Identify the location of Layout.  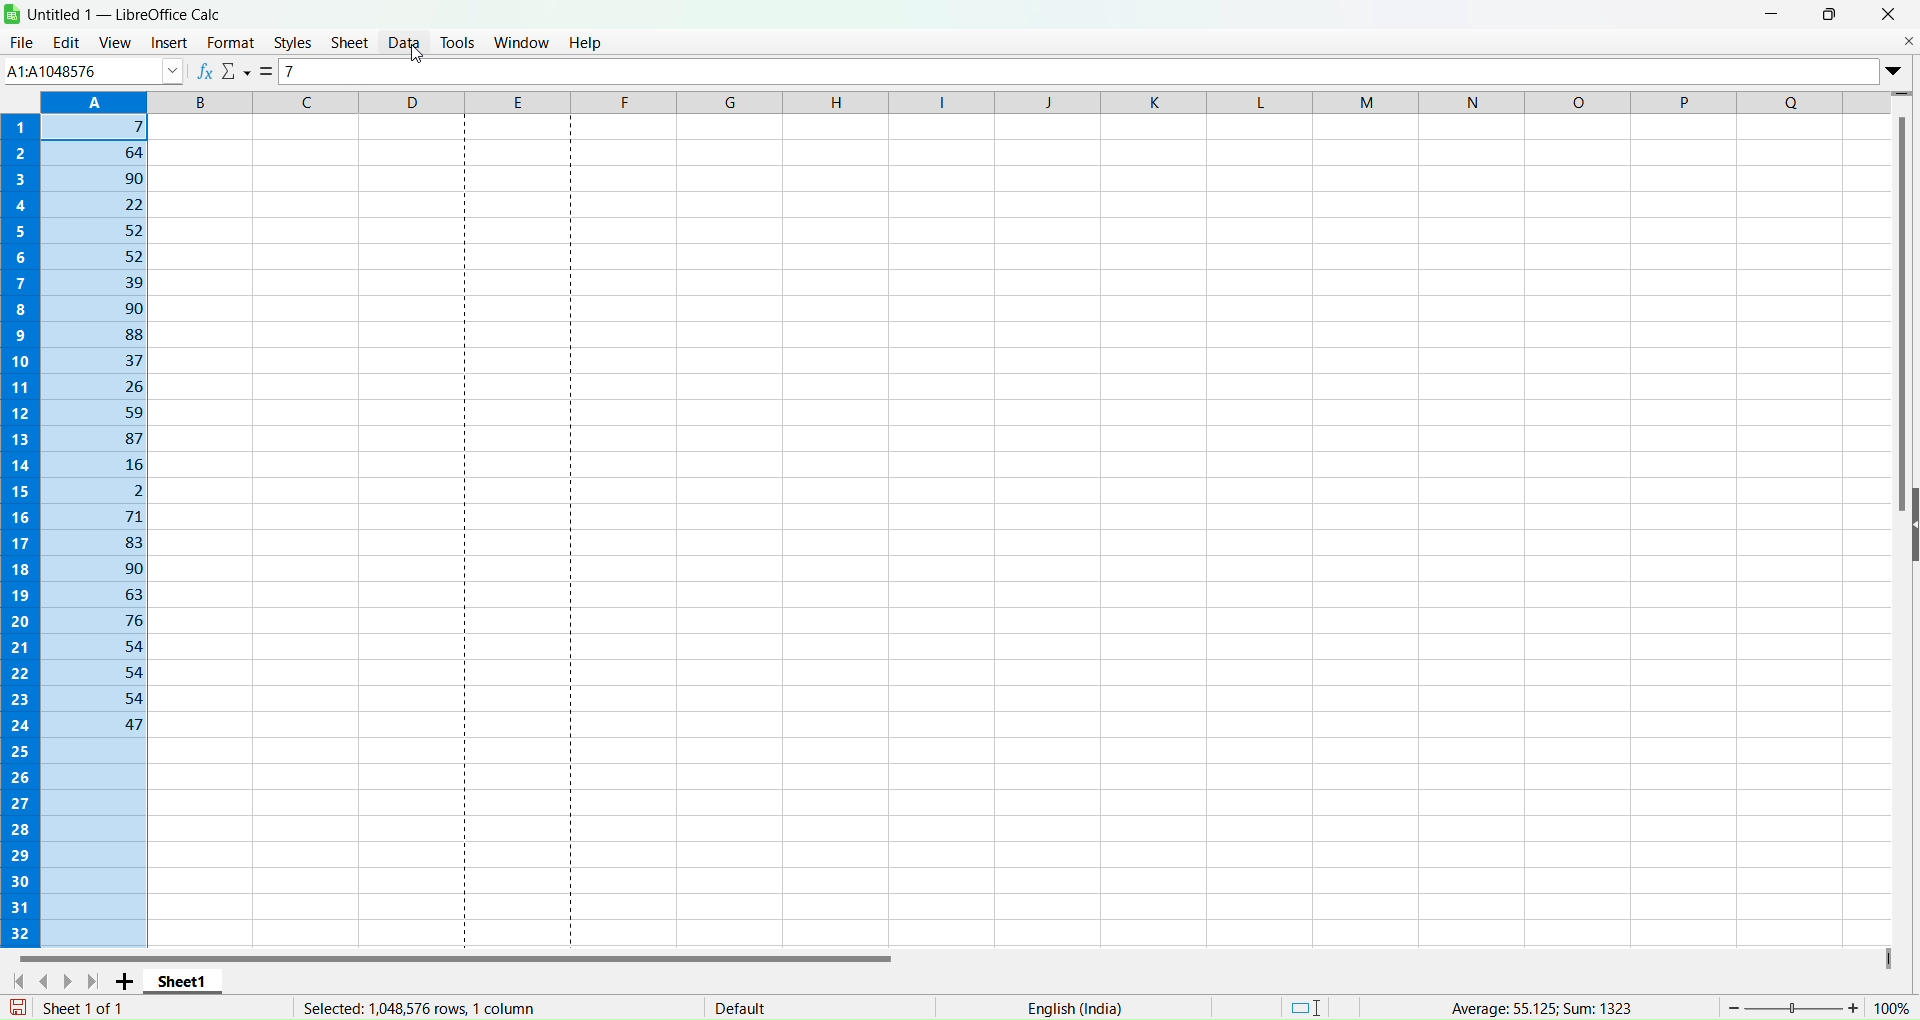
(1307, 1005).